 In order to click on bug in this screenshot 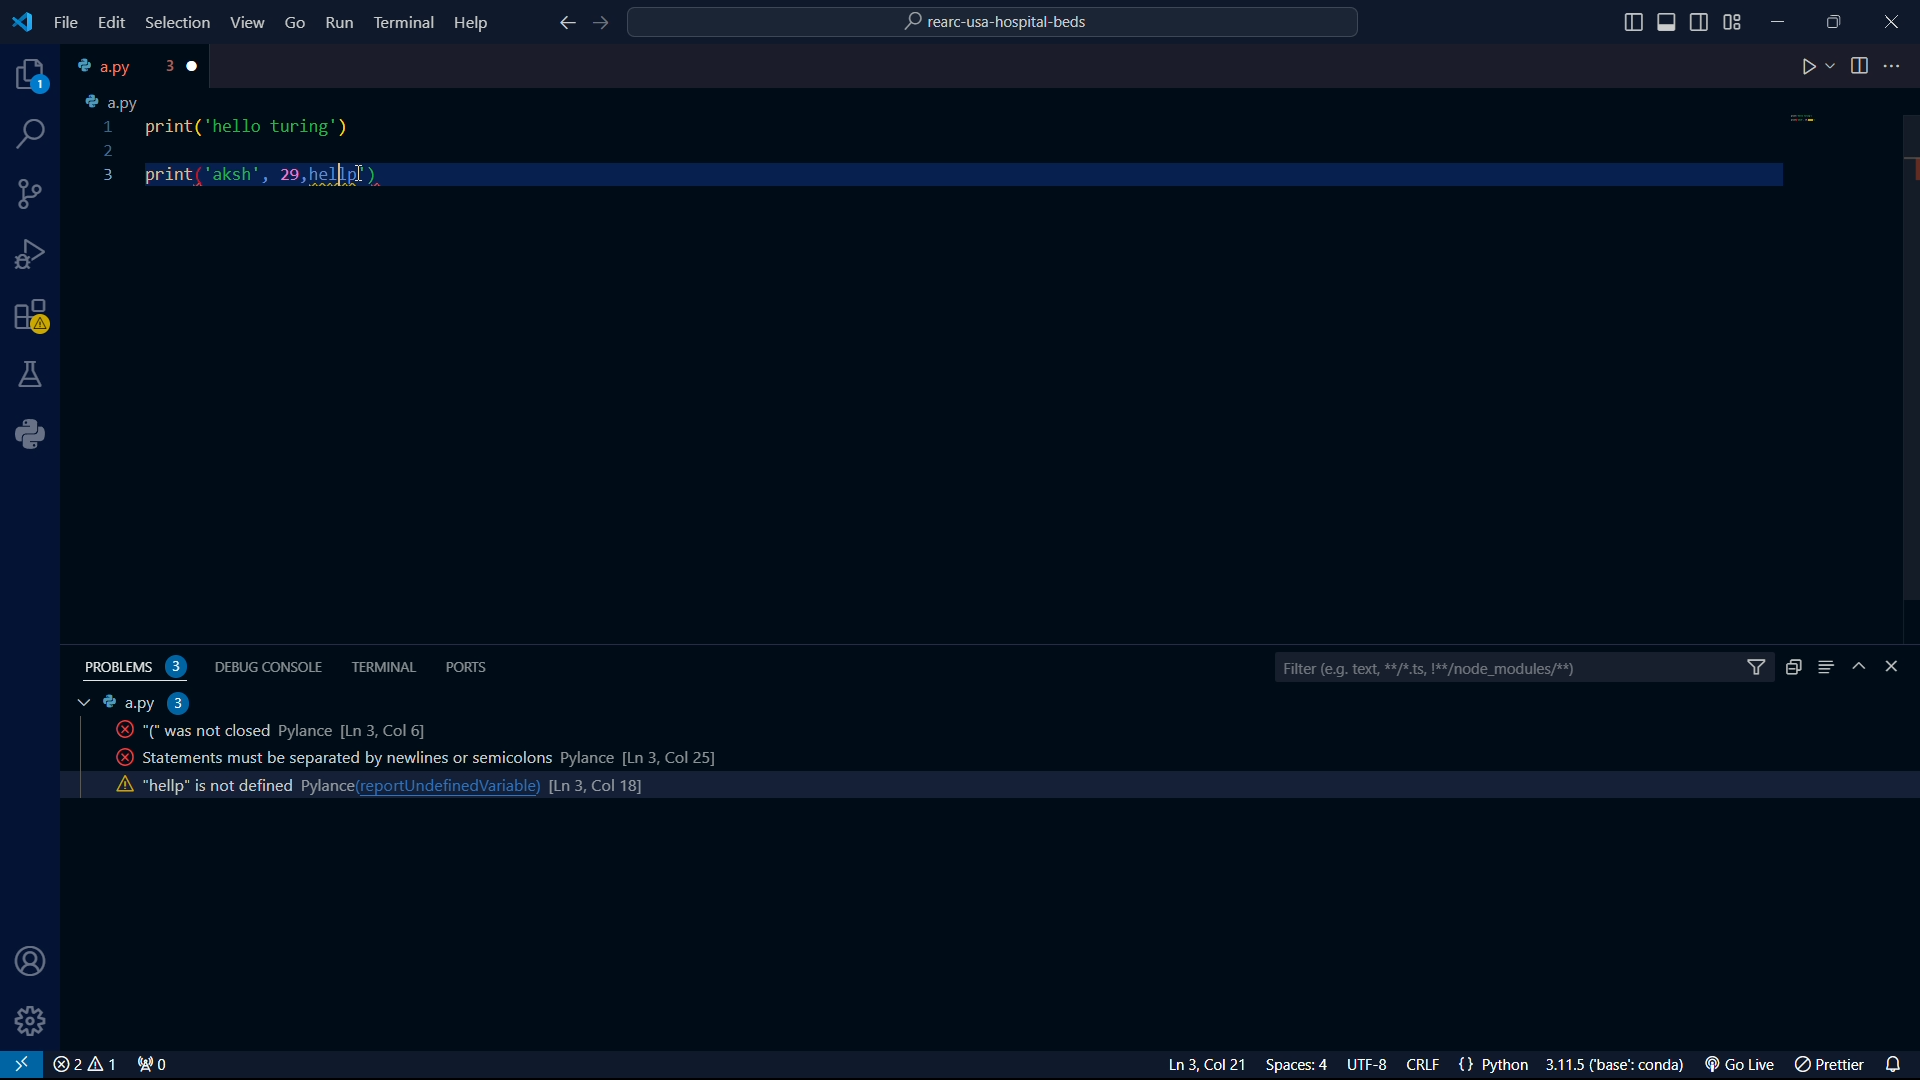, I will do `click(35, 250)`.